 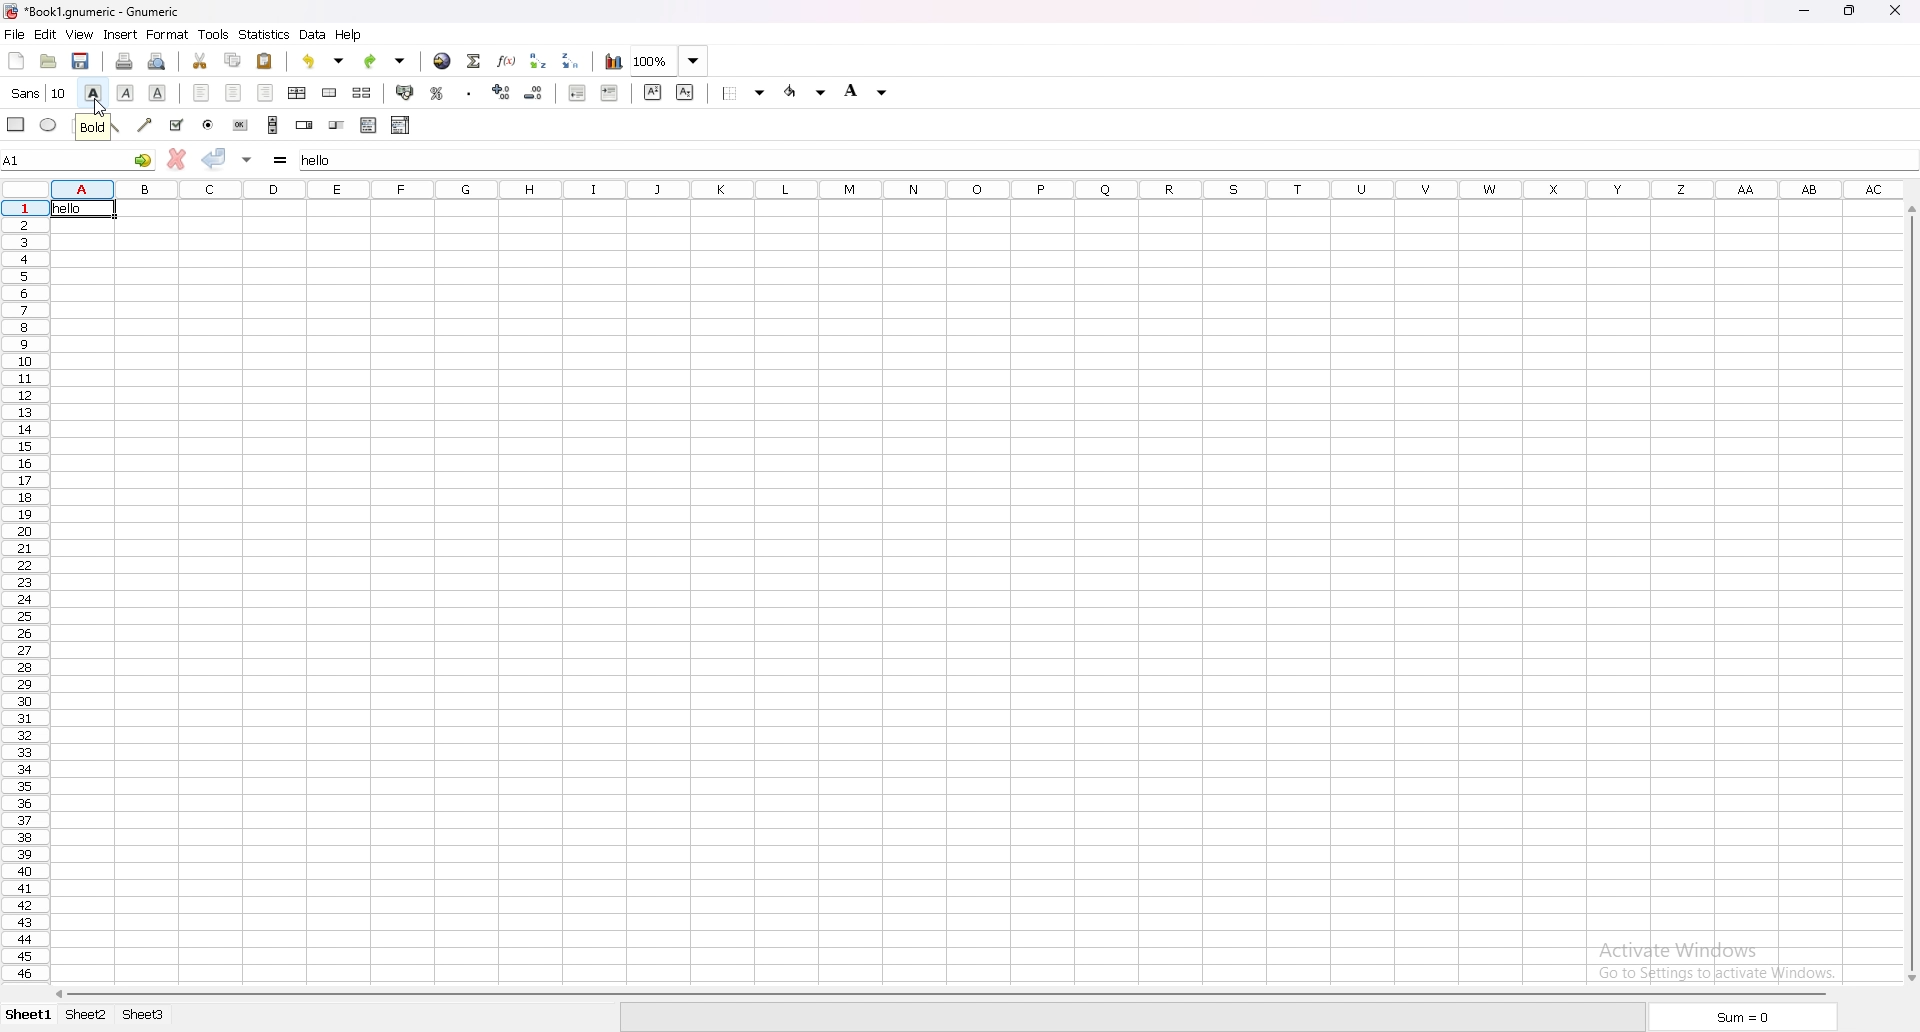 I want to click on decrease indent, so click(x=578, y=92).